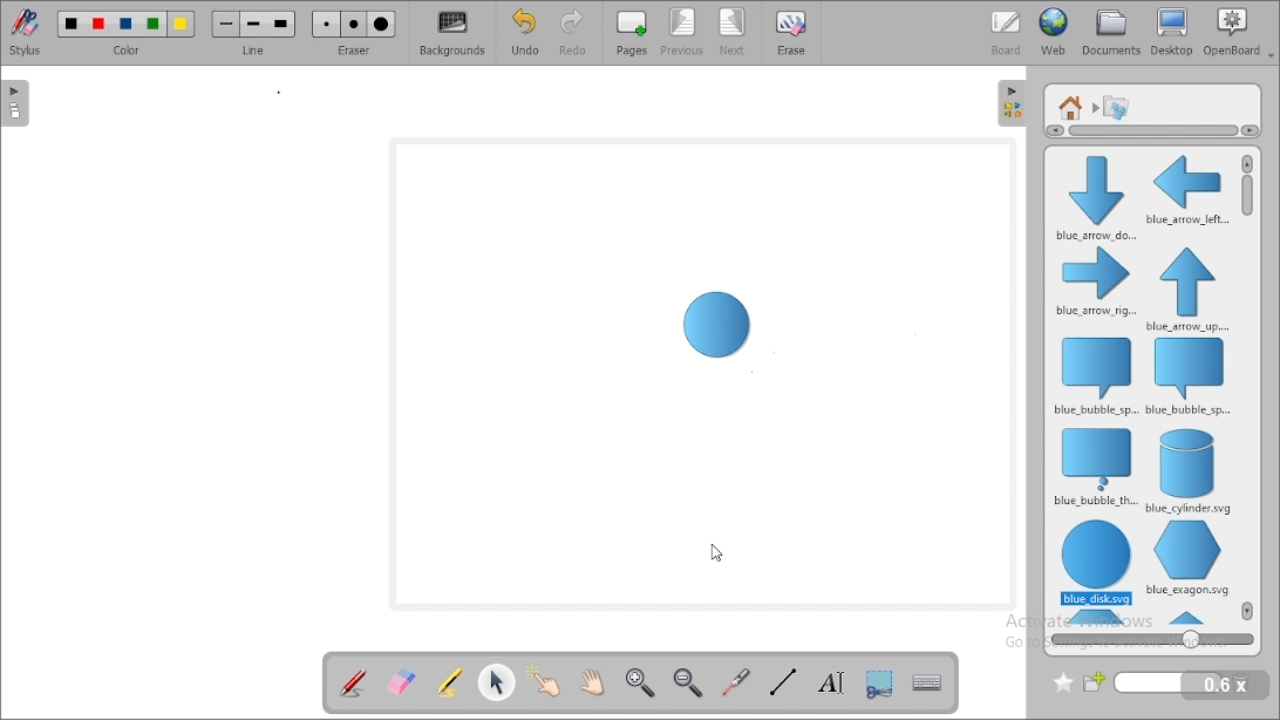 The height and width of the screenshot is (720, 1280). What do you see at coordinates (25, 32) in the screenshot?
I see `stylus` at bounding box center [25, 32].